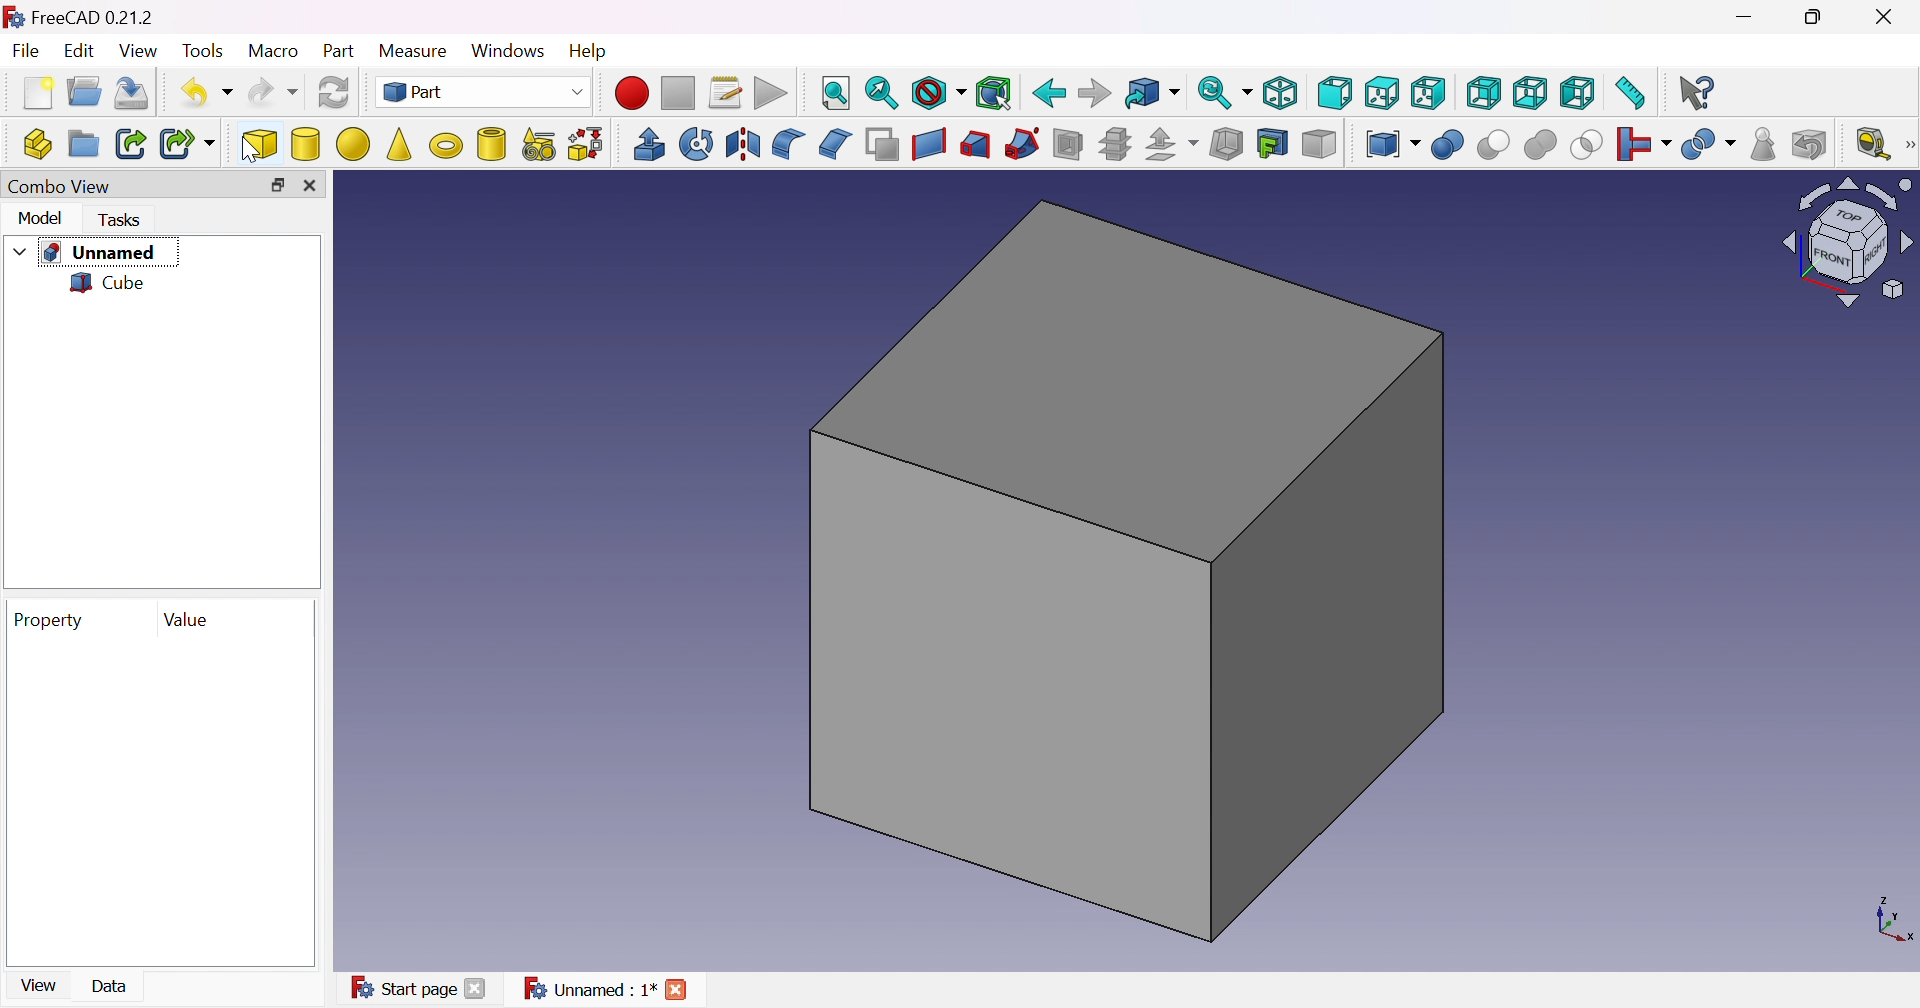 This screenshot has height=1008, width=1920. What do you see at coordinates (1811, 17) in the screenshot?
I see `Restore down` at bounding box center [1811, 17].